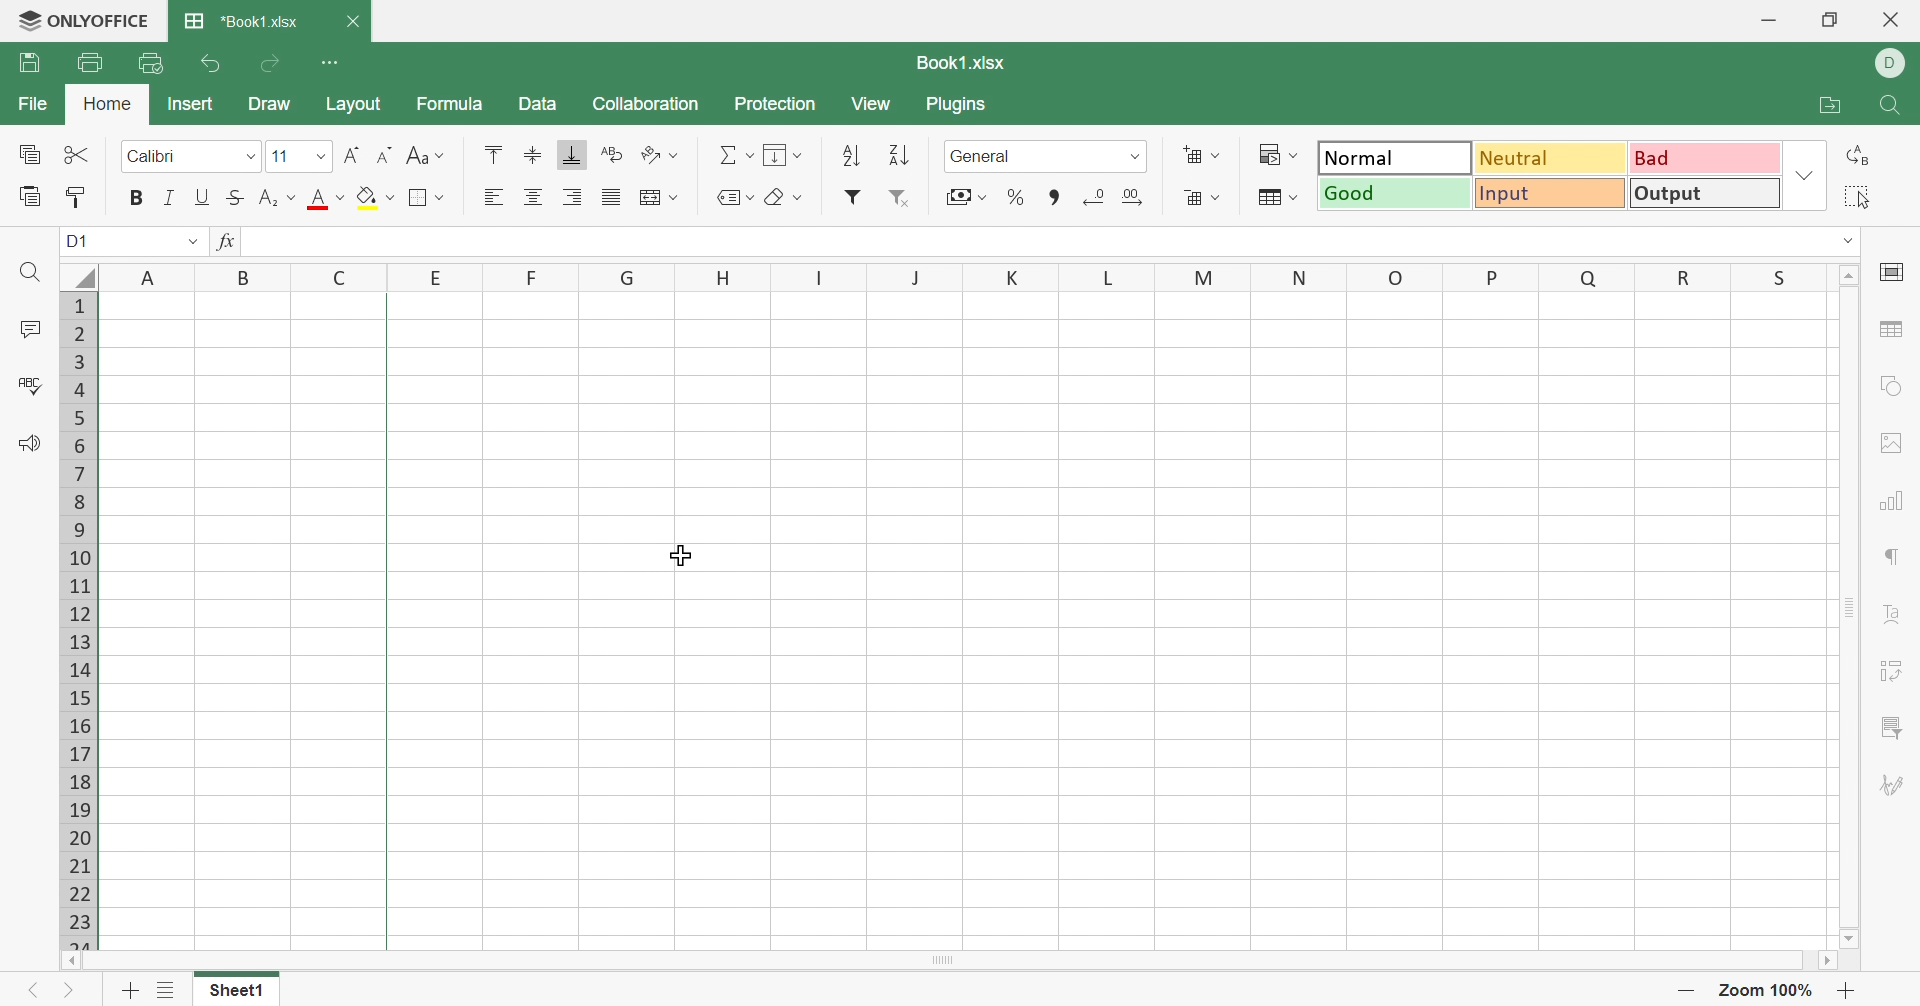 The height and width of the screenshot is (1006, 1920). What do you see at coordinates (78, 198) in the screenshot?
I see `Copy Style` at bounding box center [78, 198].